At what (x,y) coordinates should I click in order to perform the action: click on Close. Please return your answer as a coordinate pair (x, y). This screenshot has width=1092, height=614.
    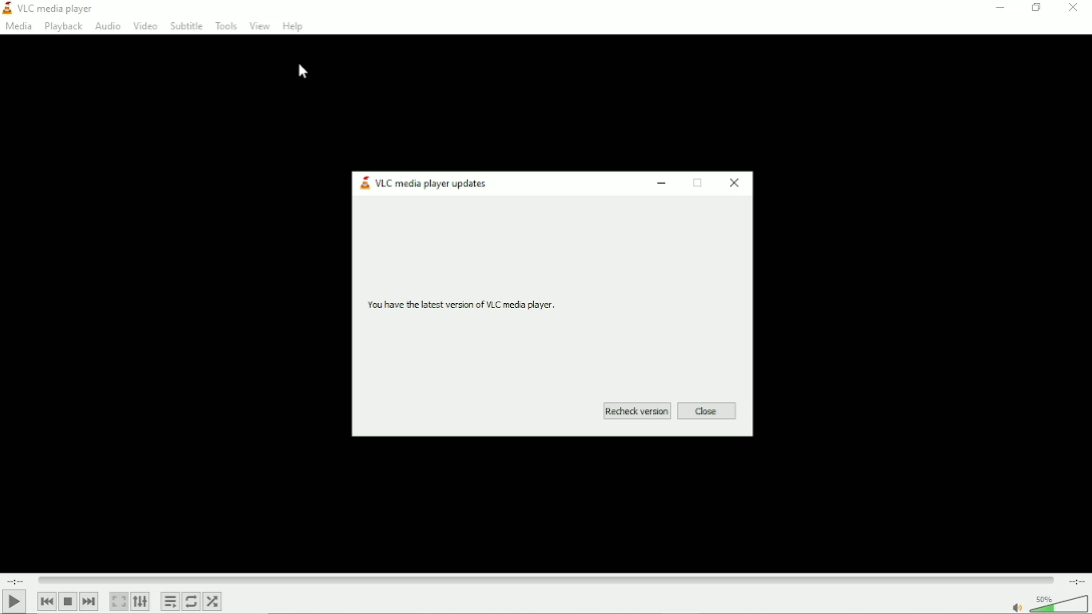
    Looking at the image, I should click on (1073, 9).